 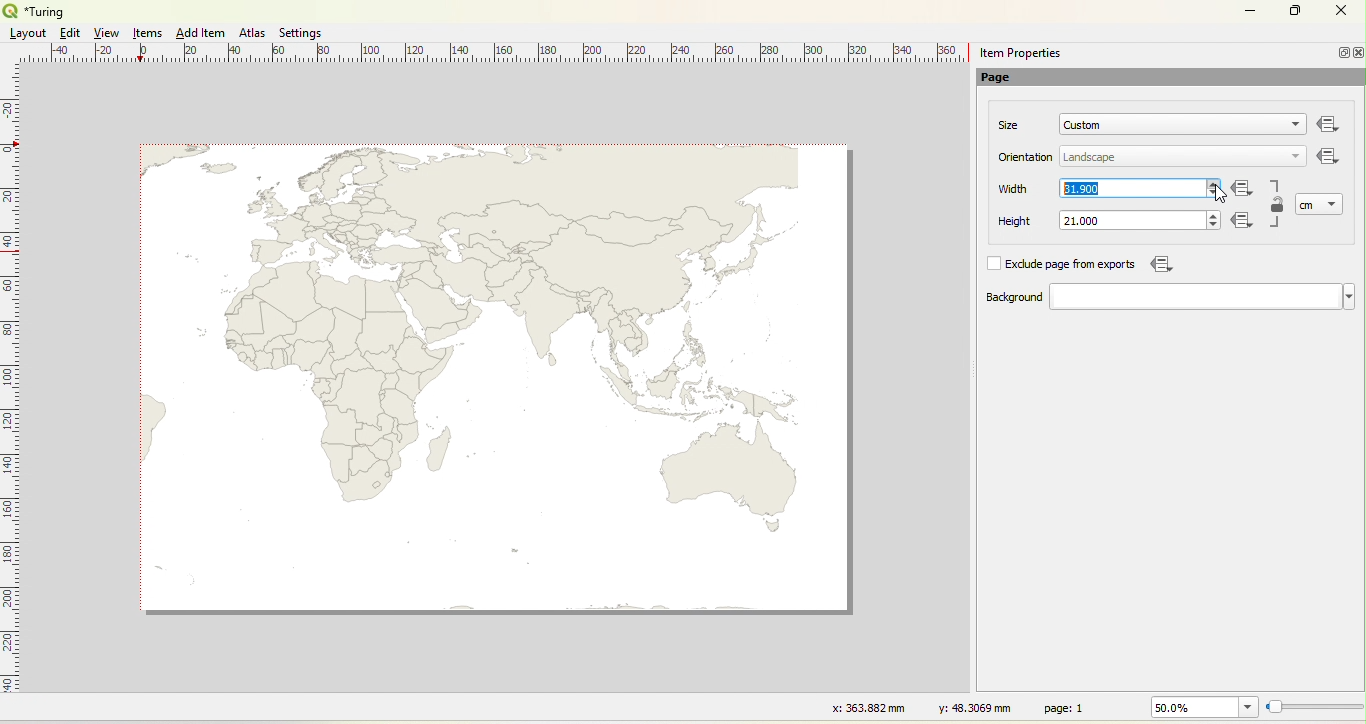 What do you see at coordinates (1081, 221) in the screenshot?
I see `21.000` at bounding box center [1081, 221].